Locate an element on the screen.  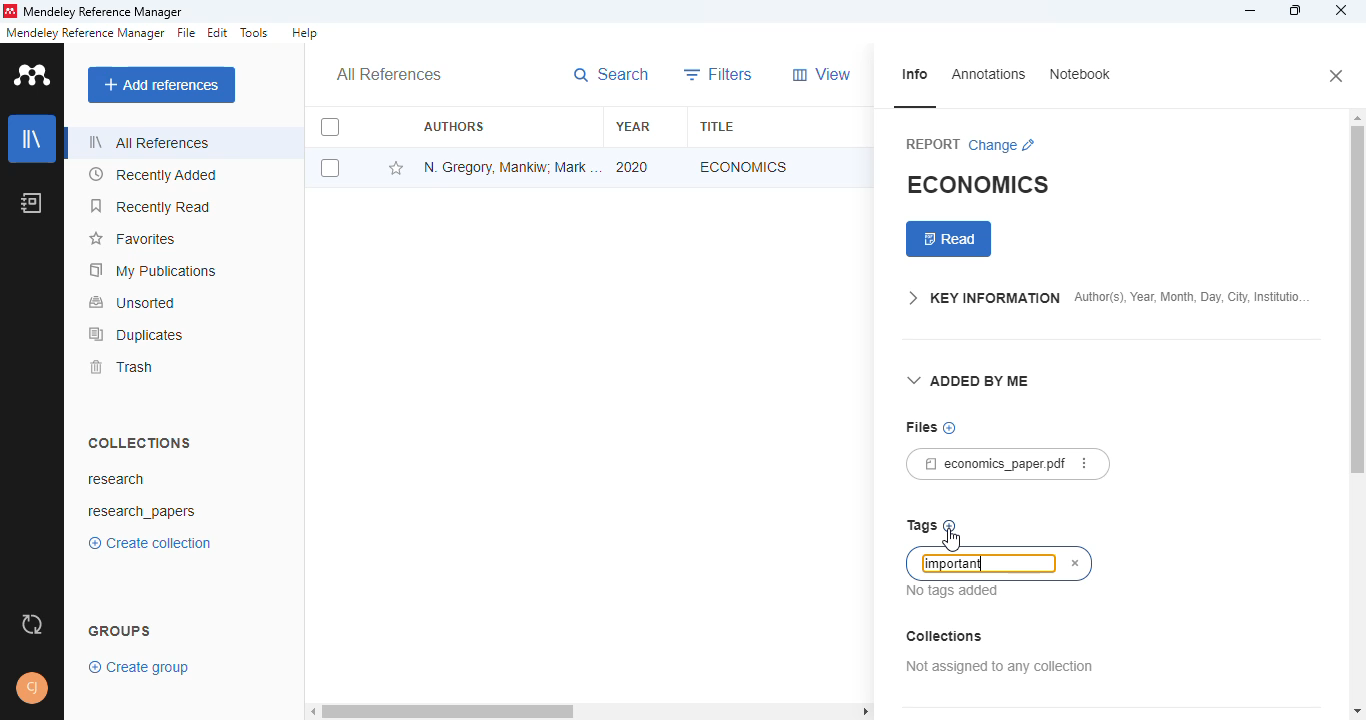
select is located at coordinates (330, 128).